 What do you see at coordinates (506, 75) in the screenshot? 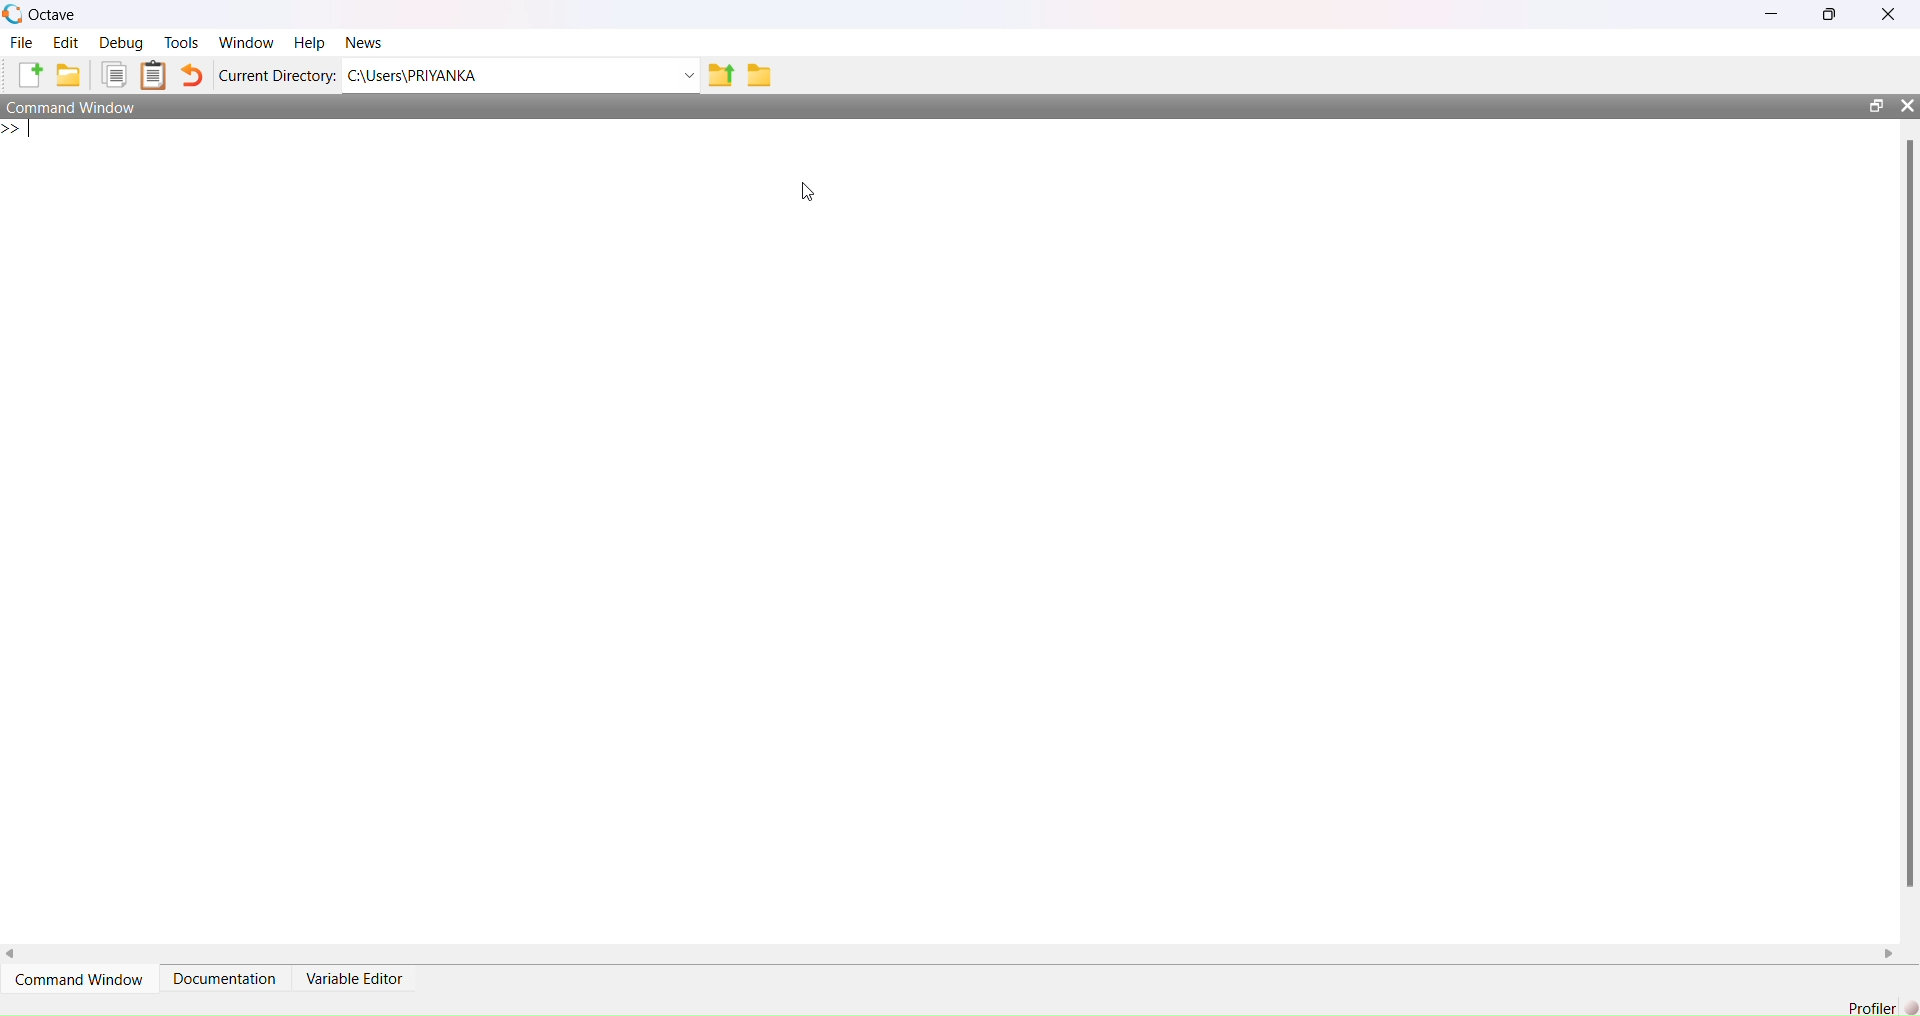
I see `C:\Users\PRIYANKA` at bounding box center [506, 75].